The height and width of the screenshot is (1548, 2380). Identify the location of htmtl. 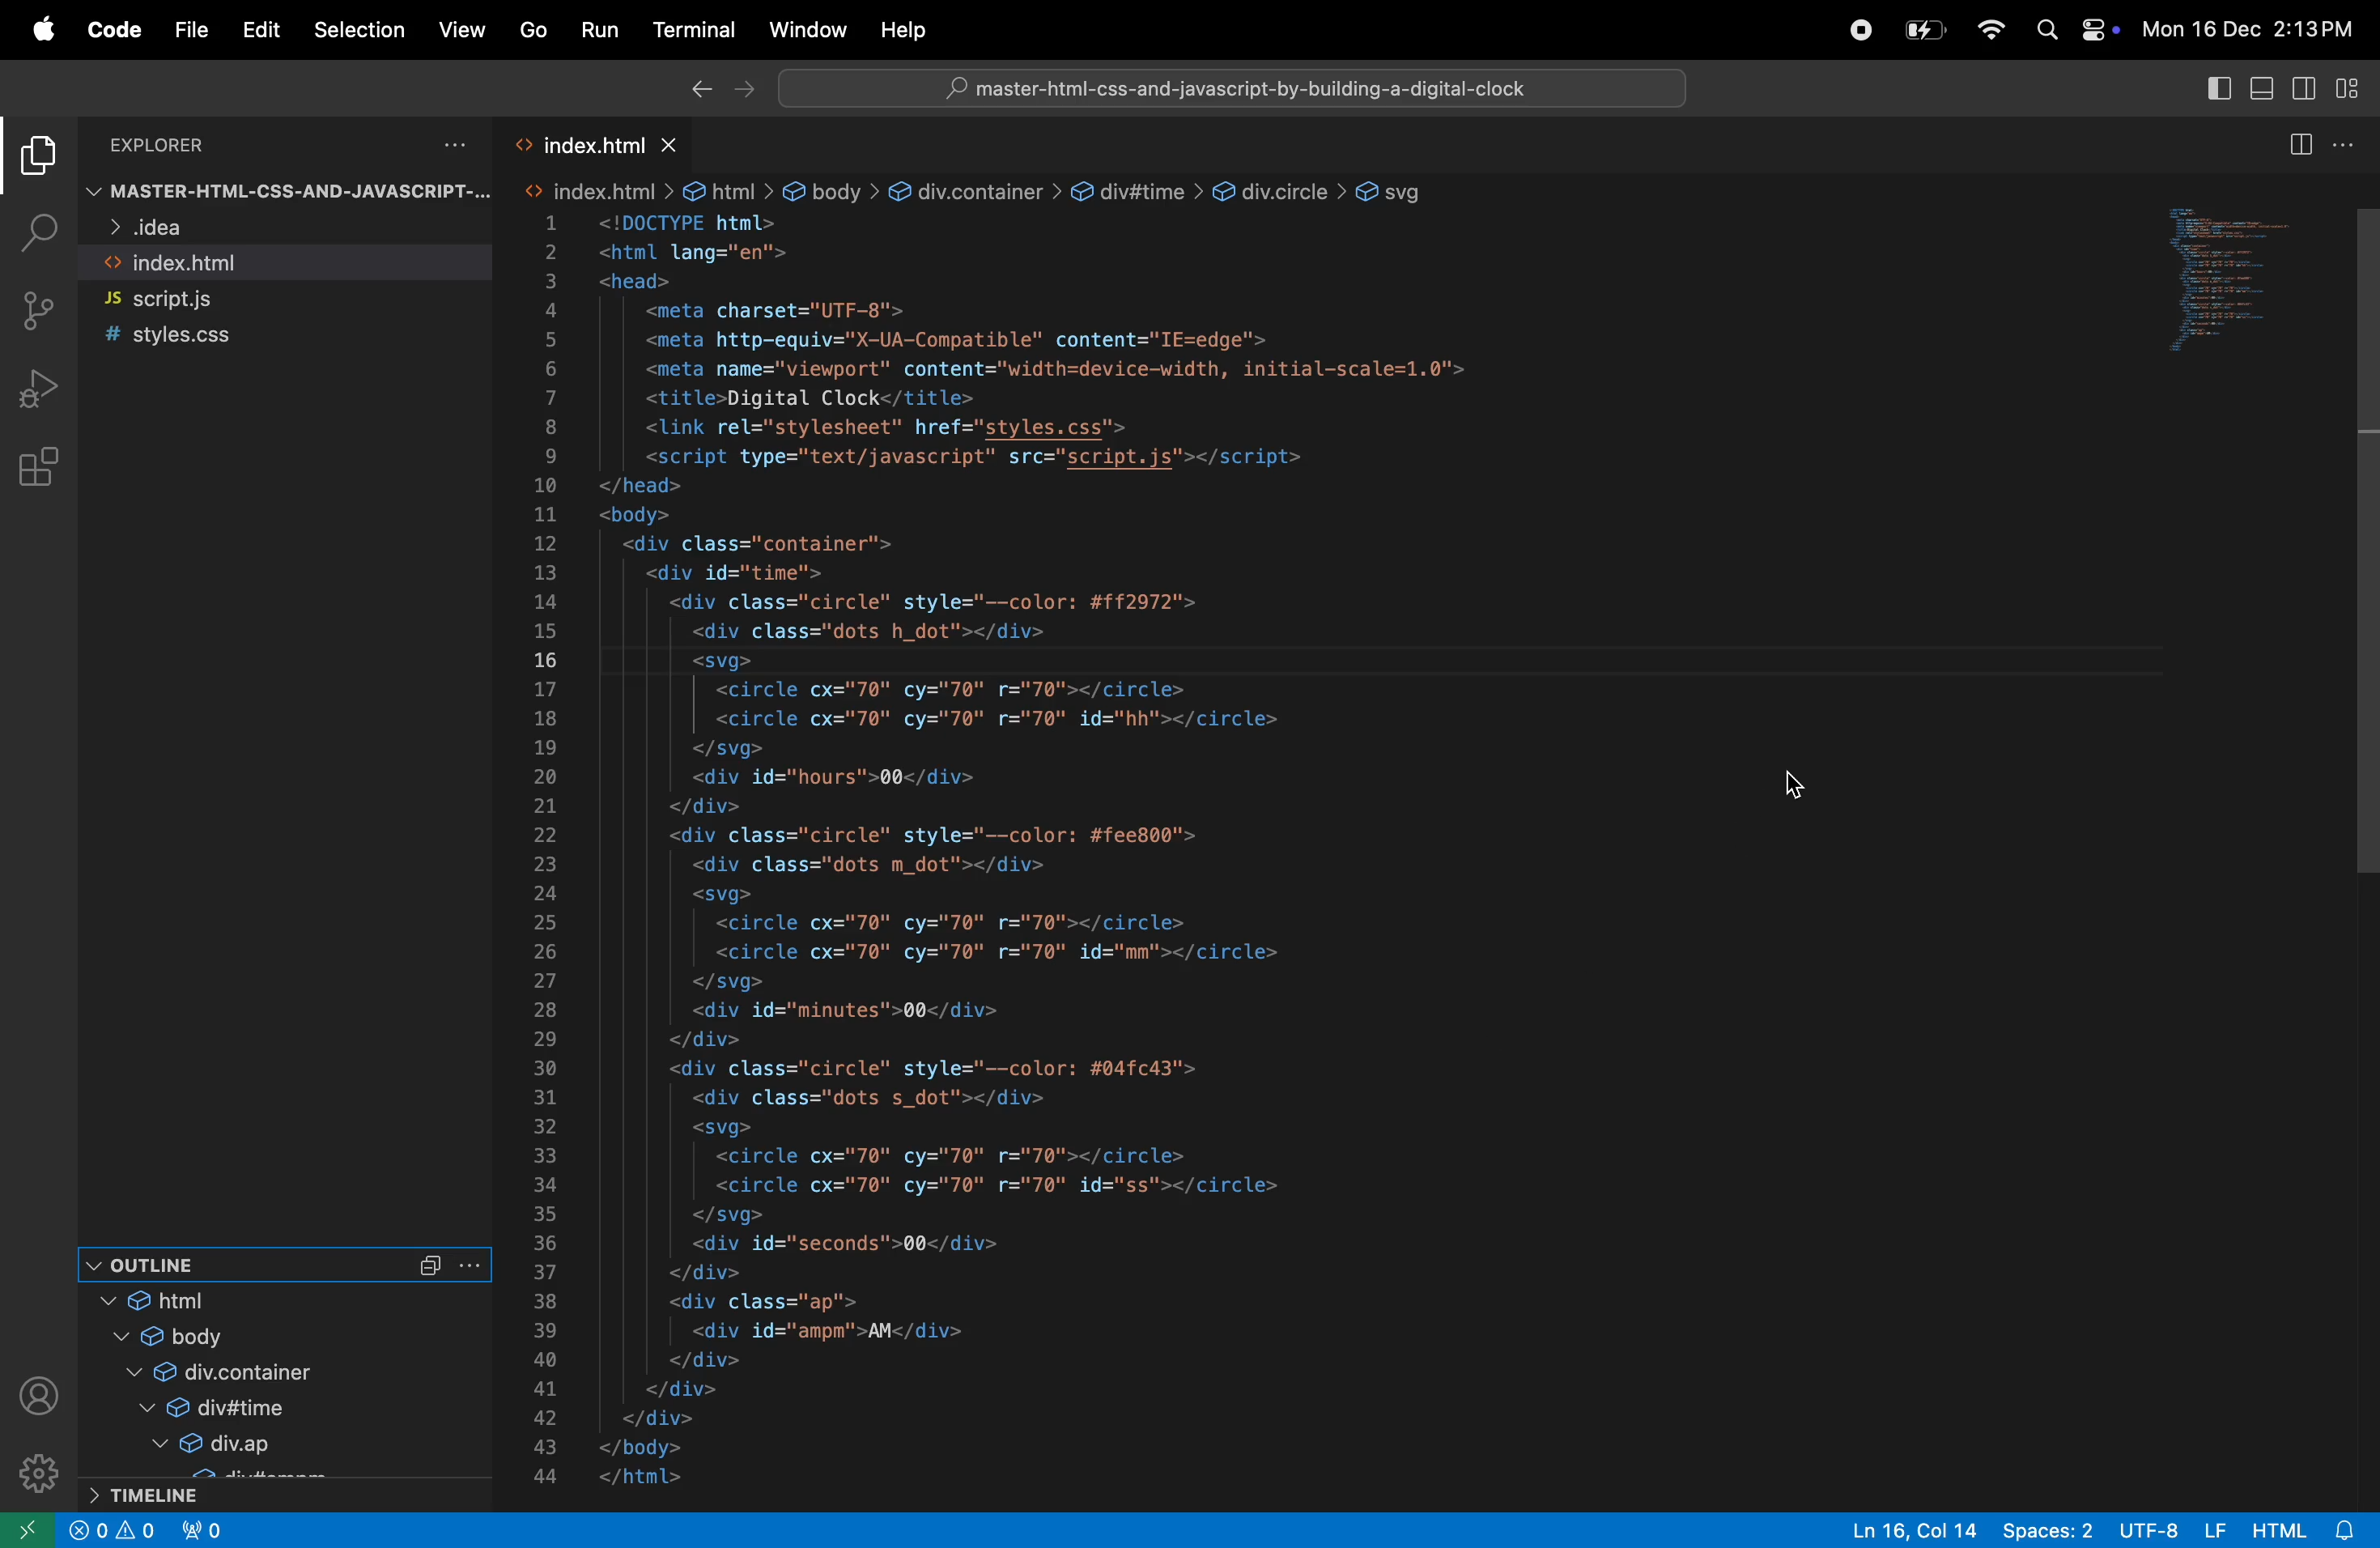
(202, 1299).